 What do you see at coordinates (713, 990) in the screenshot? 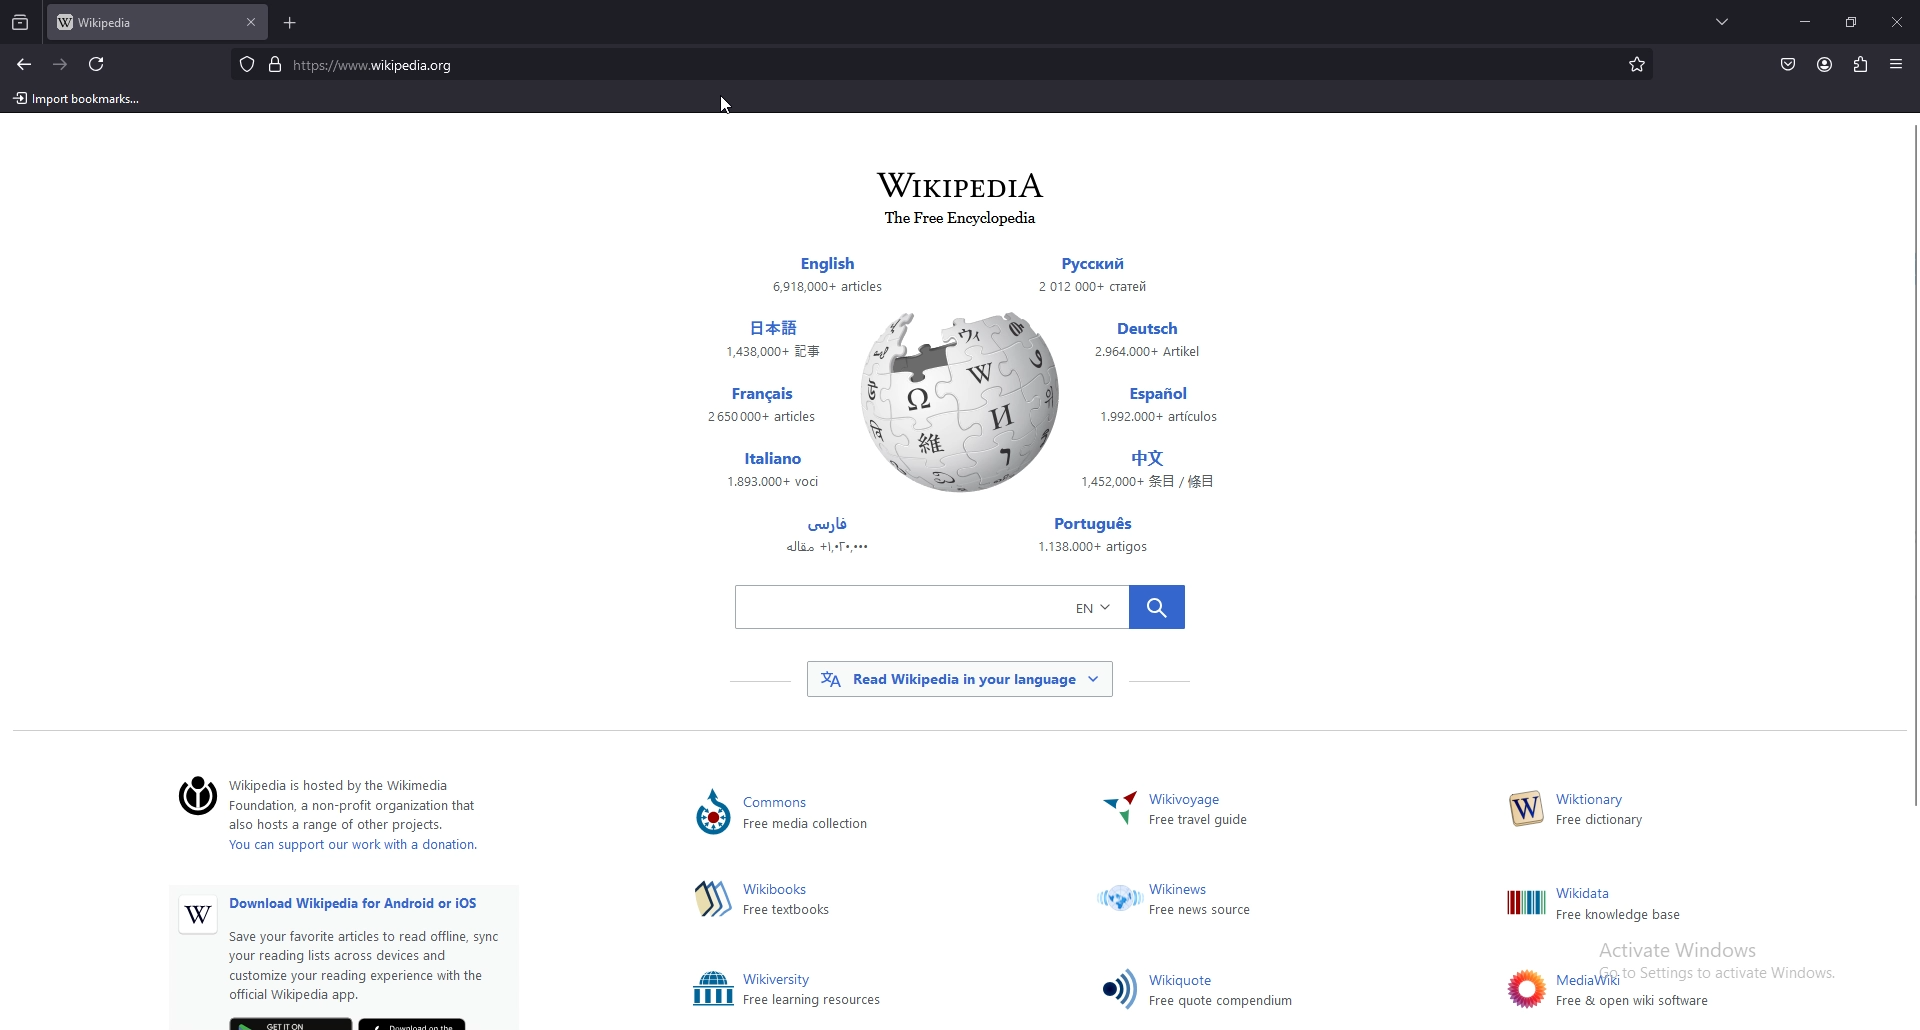
I see `` at bounding box center [713, 990].